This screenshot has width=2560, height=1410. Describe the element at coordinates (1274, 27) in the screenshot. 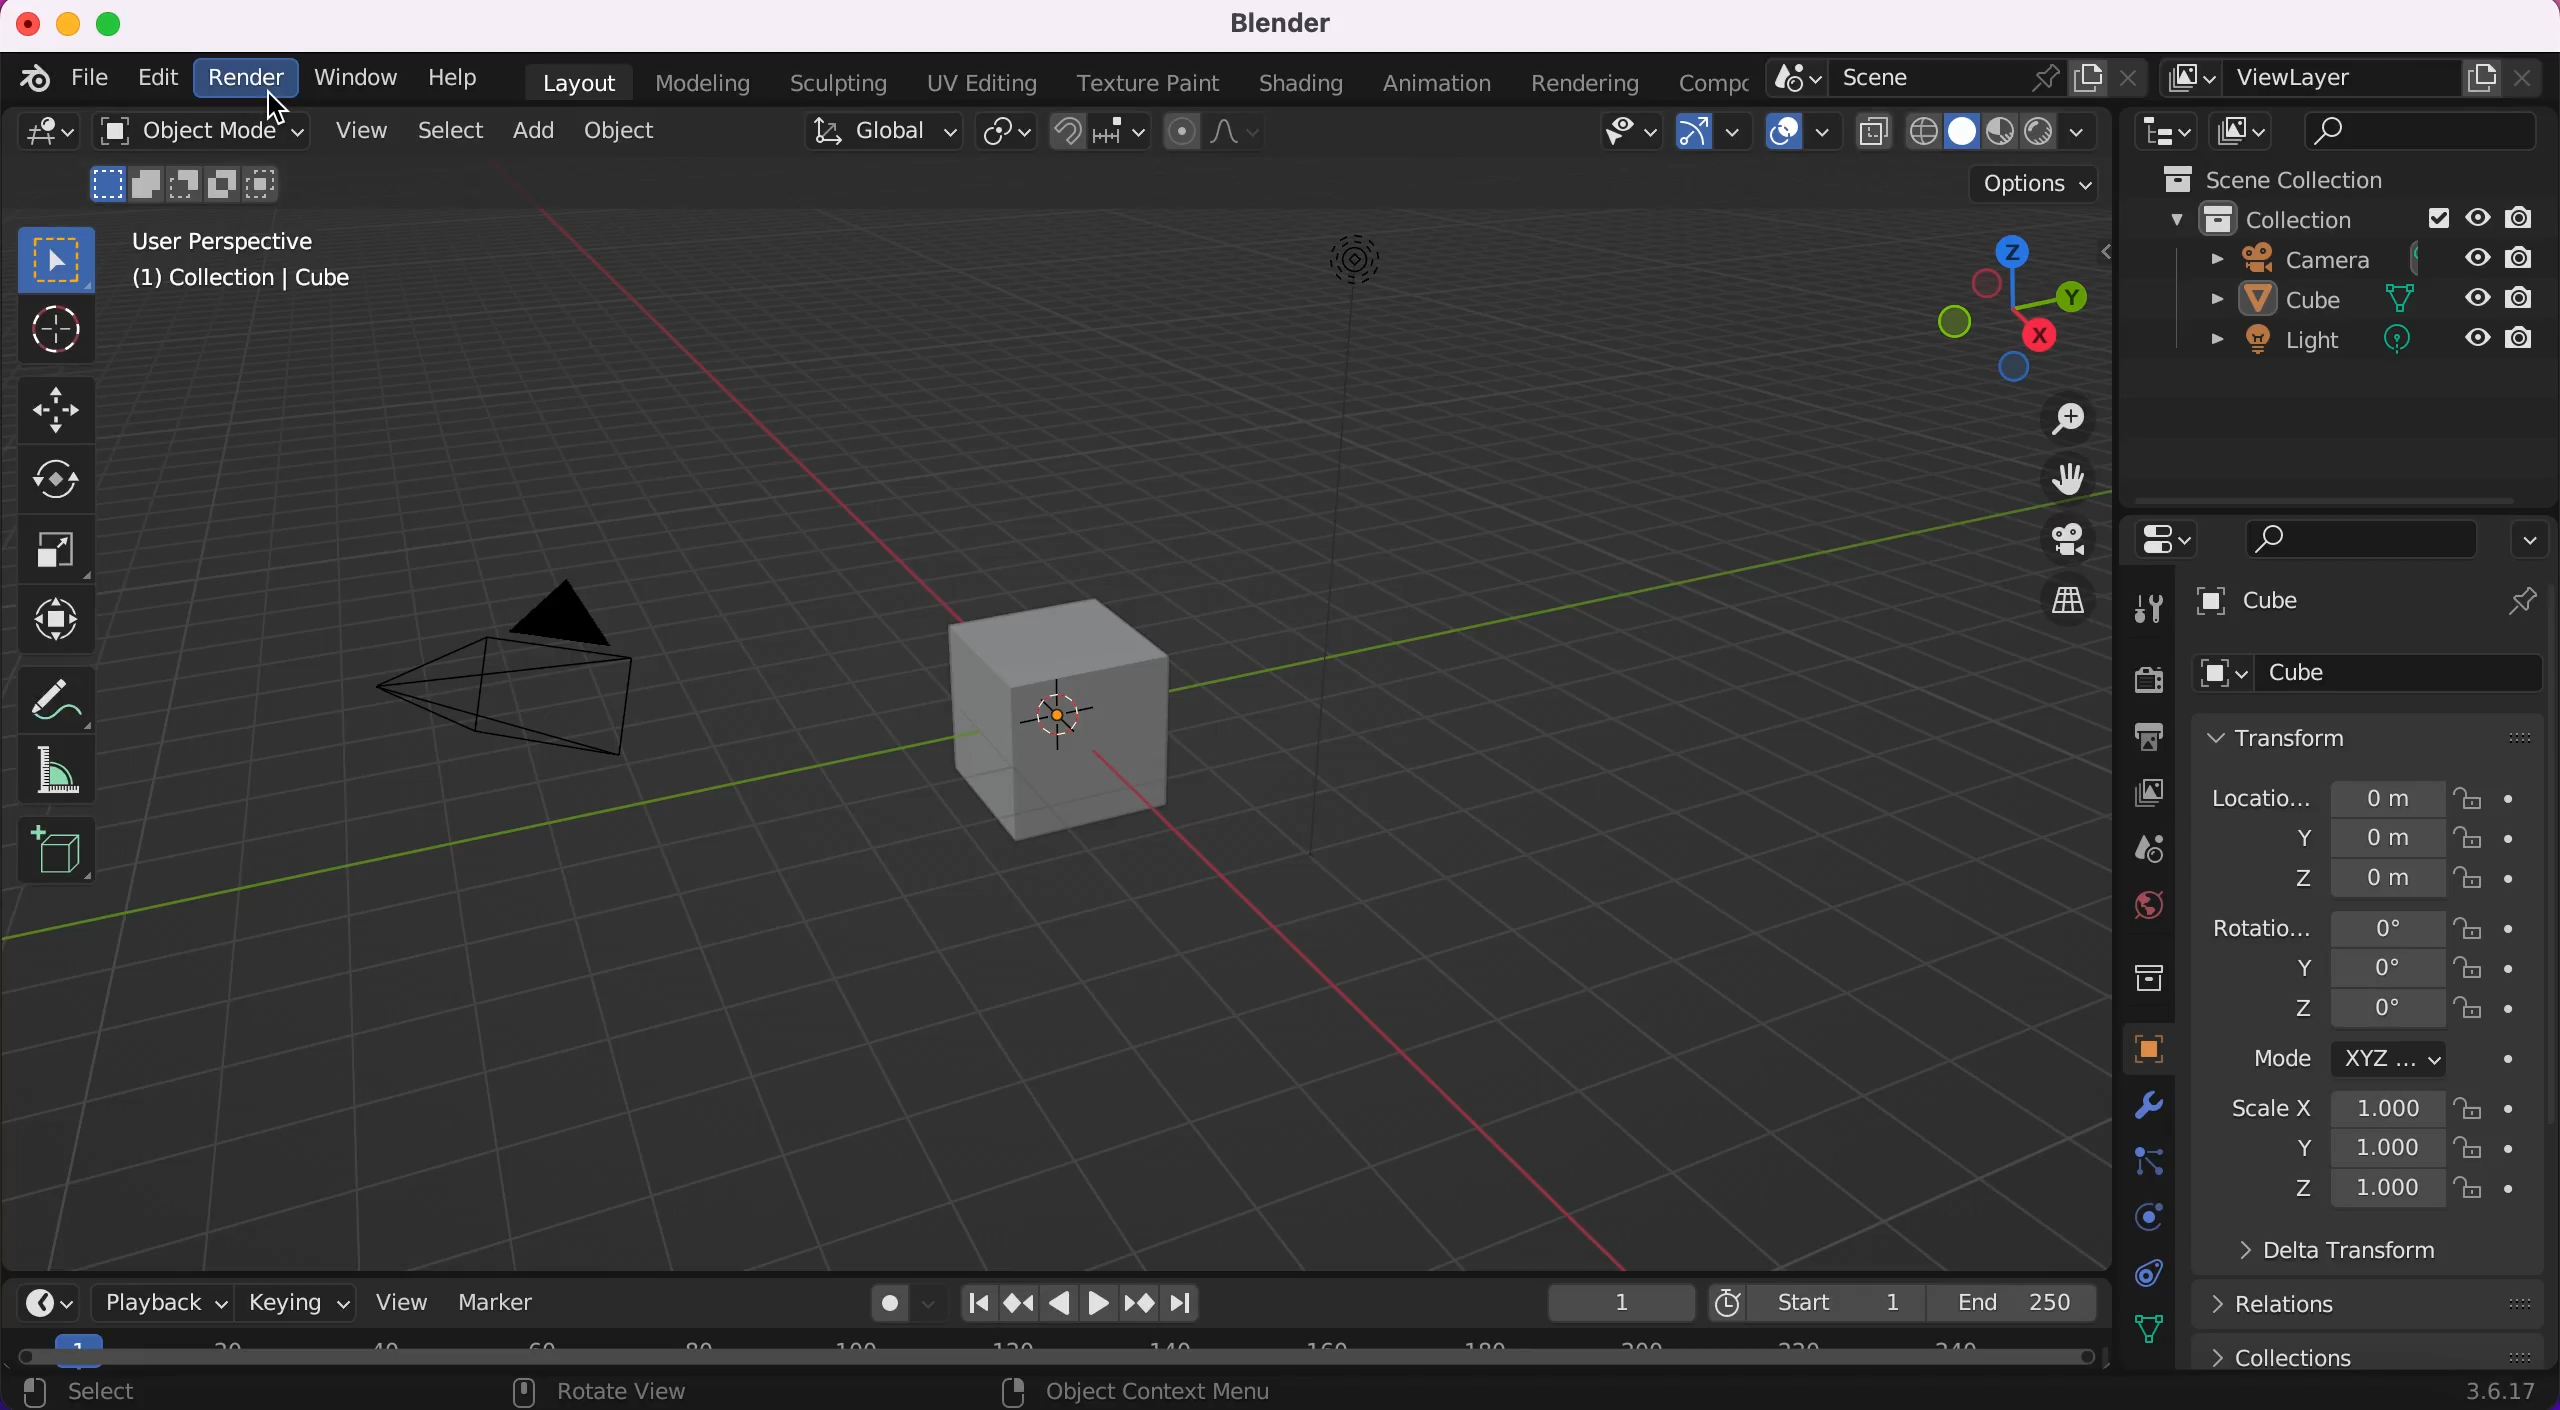

I see `blender` at that location.